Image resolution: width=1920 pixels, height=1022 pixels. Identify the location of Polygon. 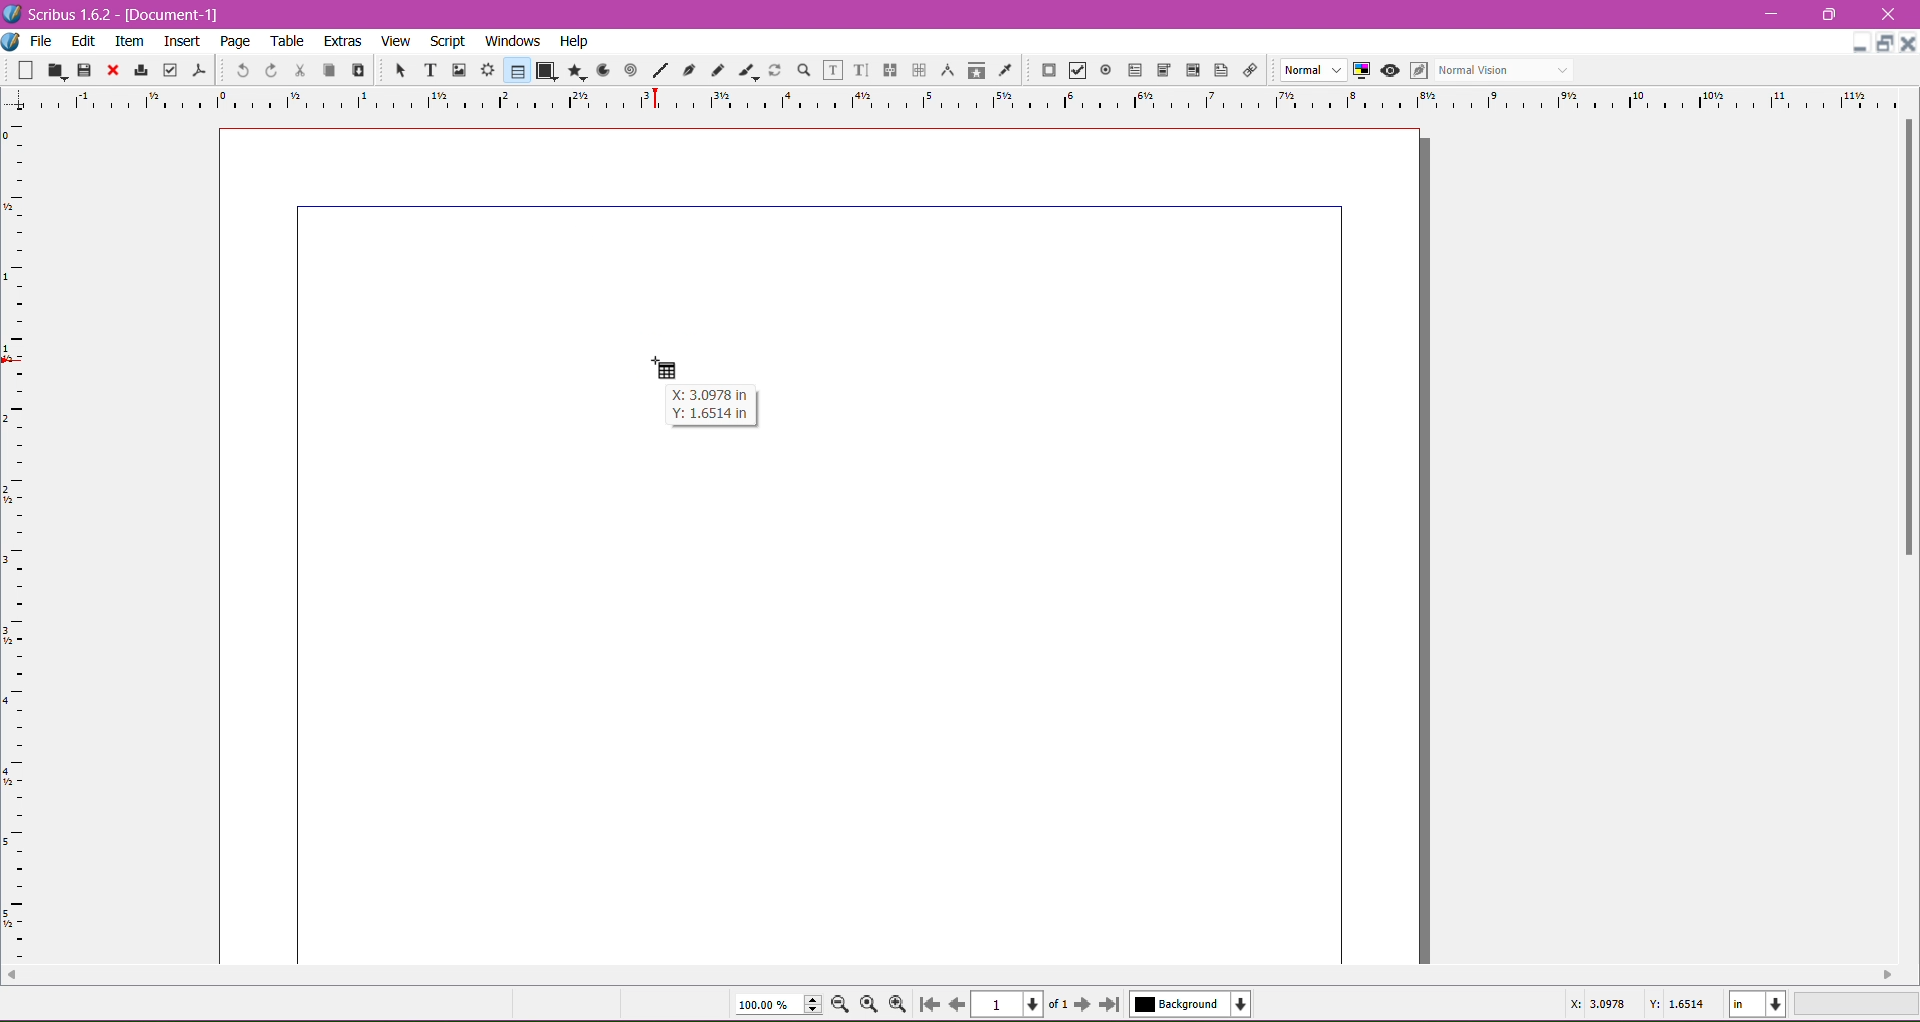
(573, 70).